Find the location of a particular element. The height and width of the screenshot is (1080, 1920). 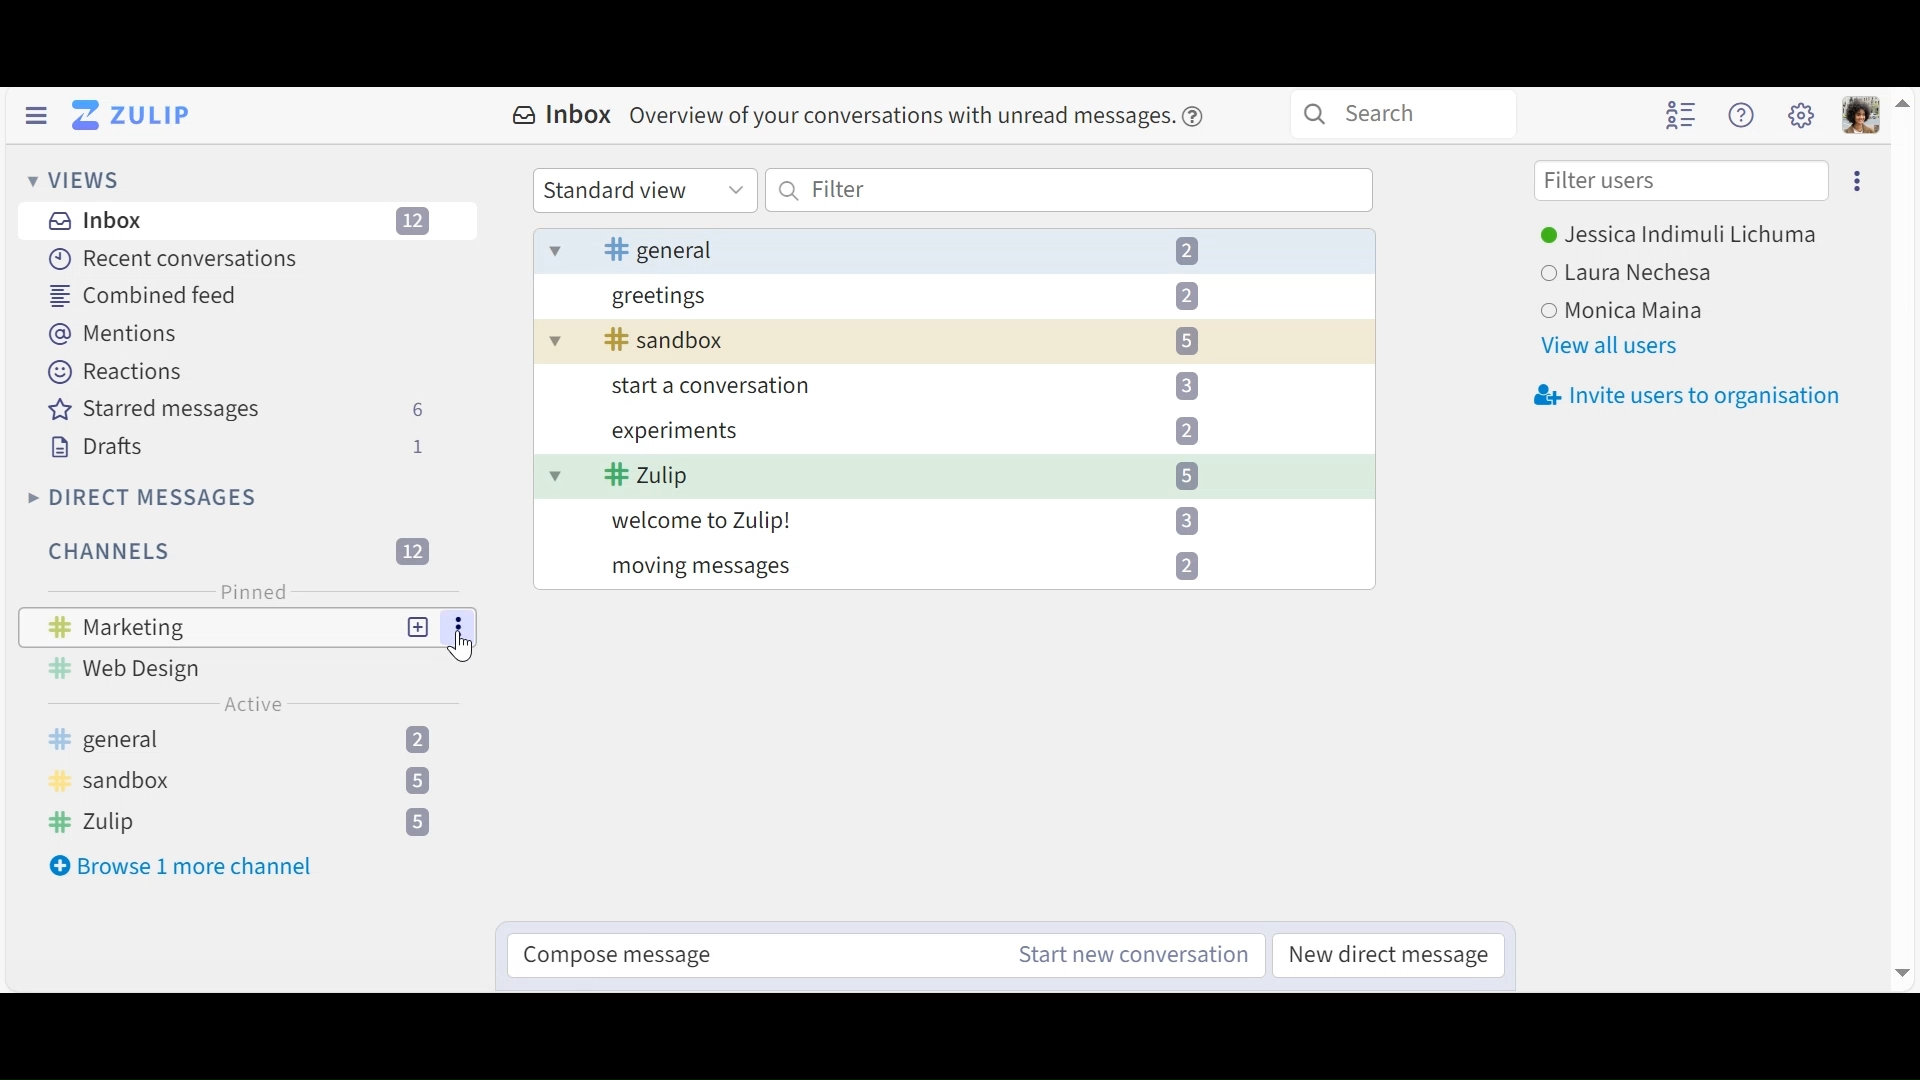

Users is located at coordinates (1678, 238).